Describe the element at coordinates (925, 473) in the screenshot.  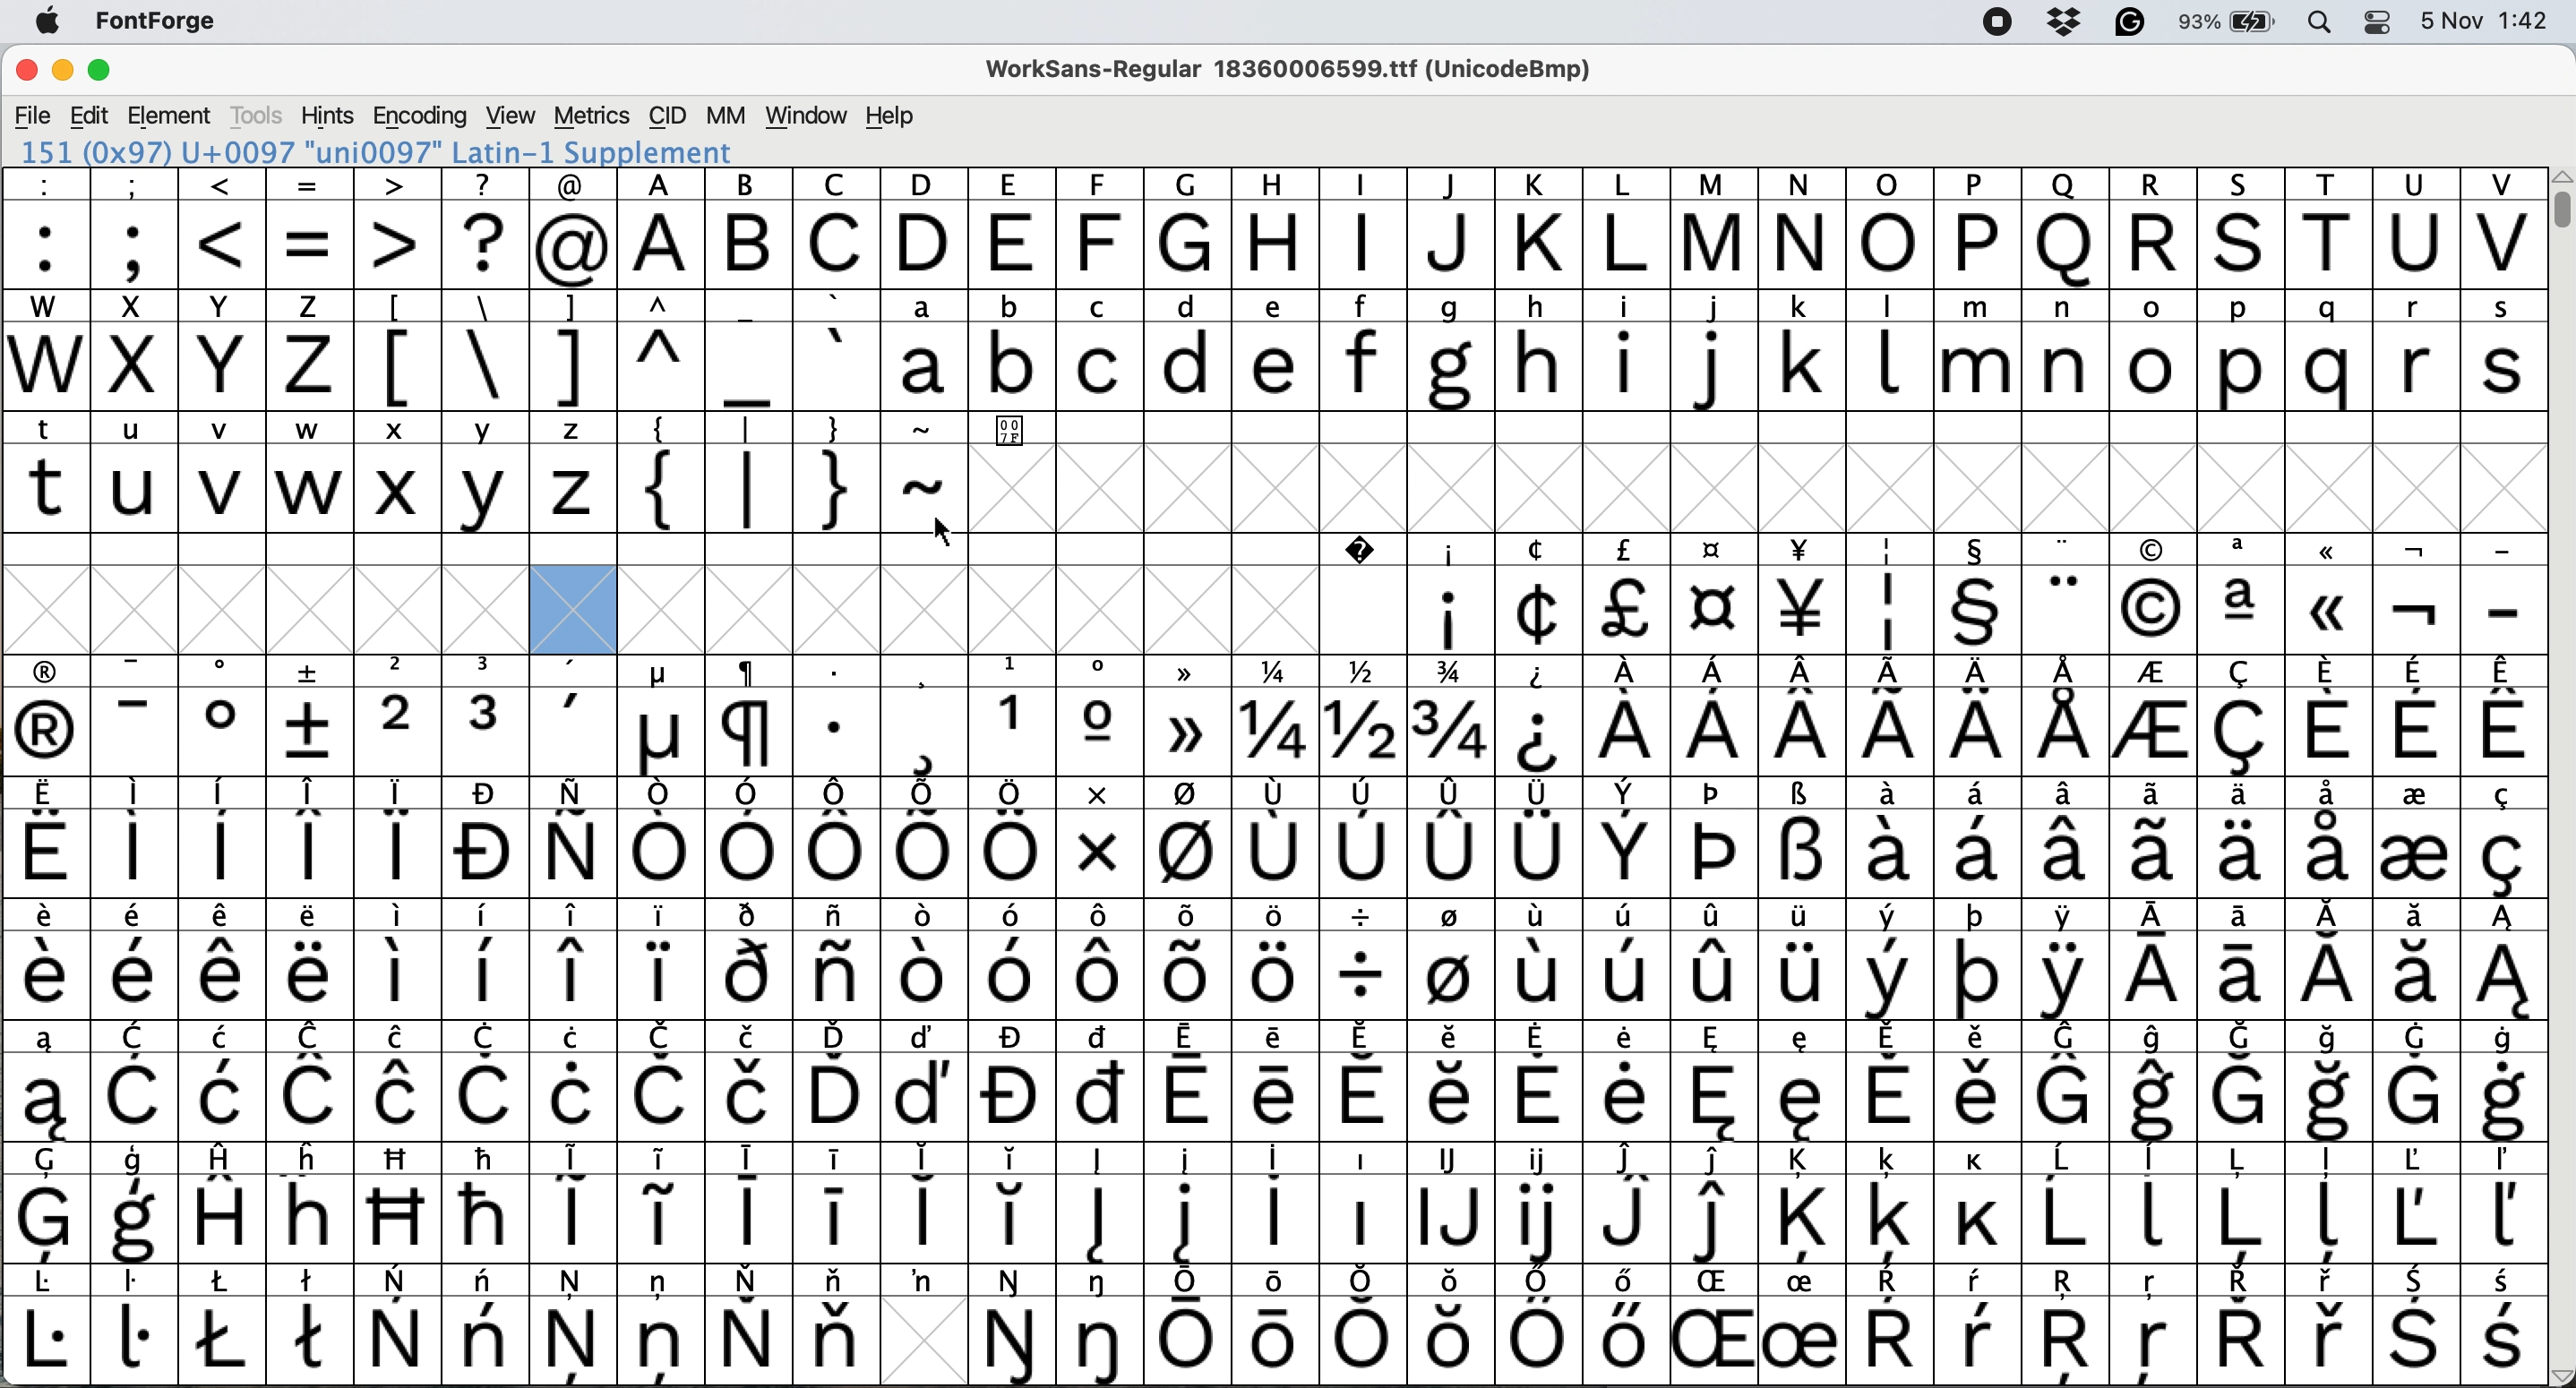
I see `~` at that location.